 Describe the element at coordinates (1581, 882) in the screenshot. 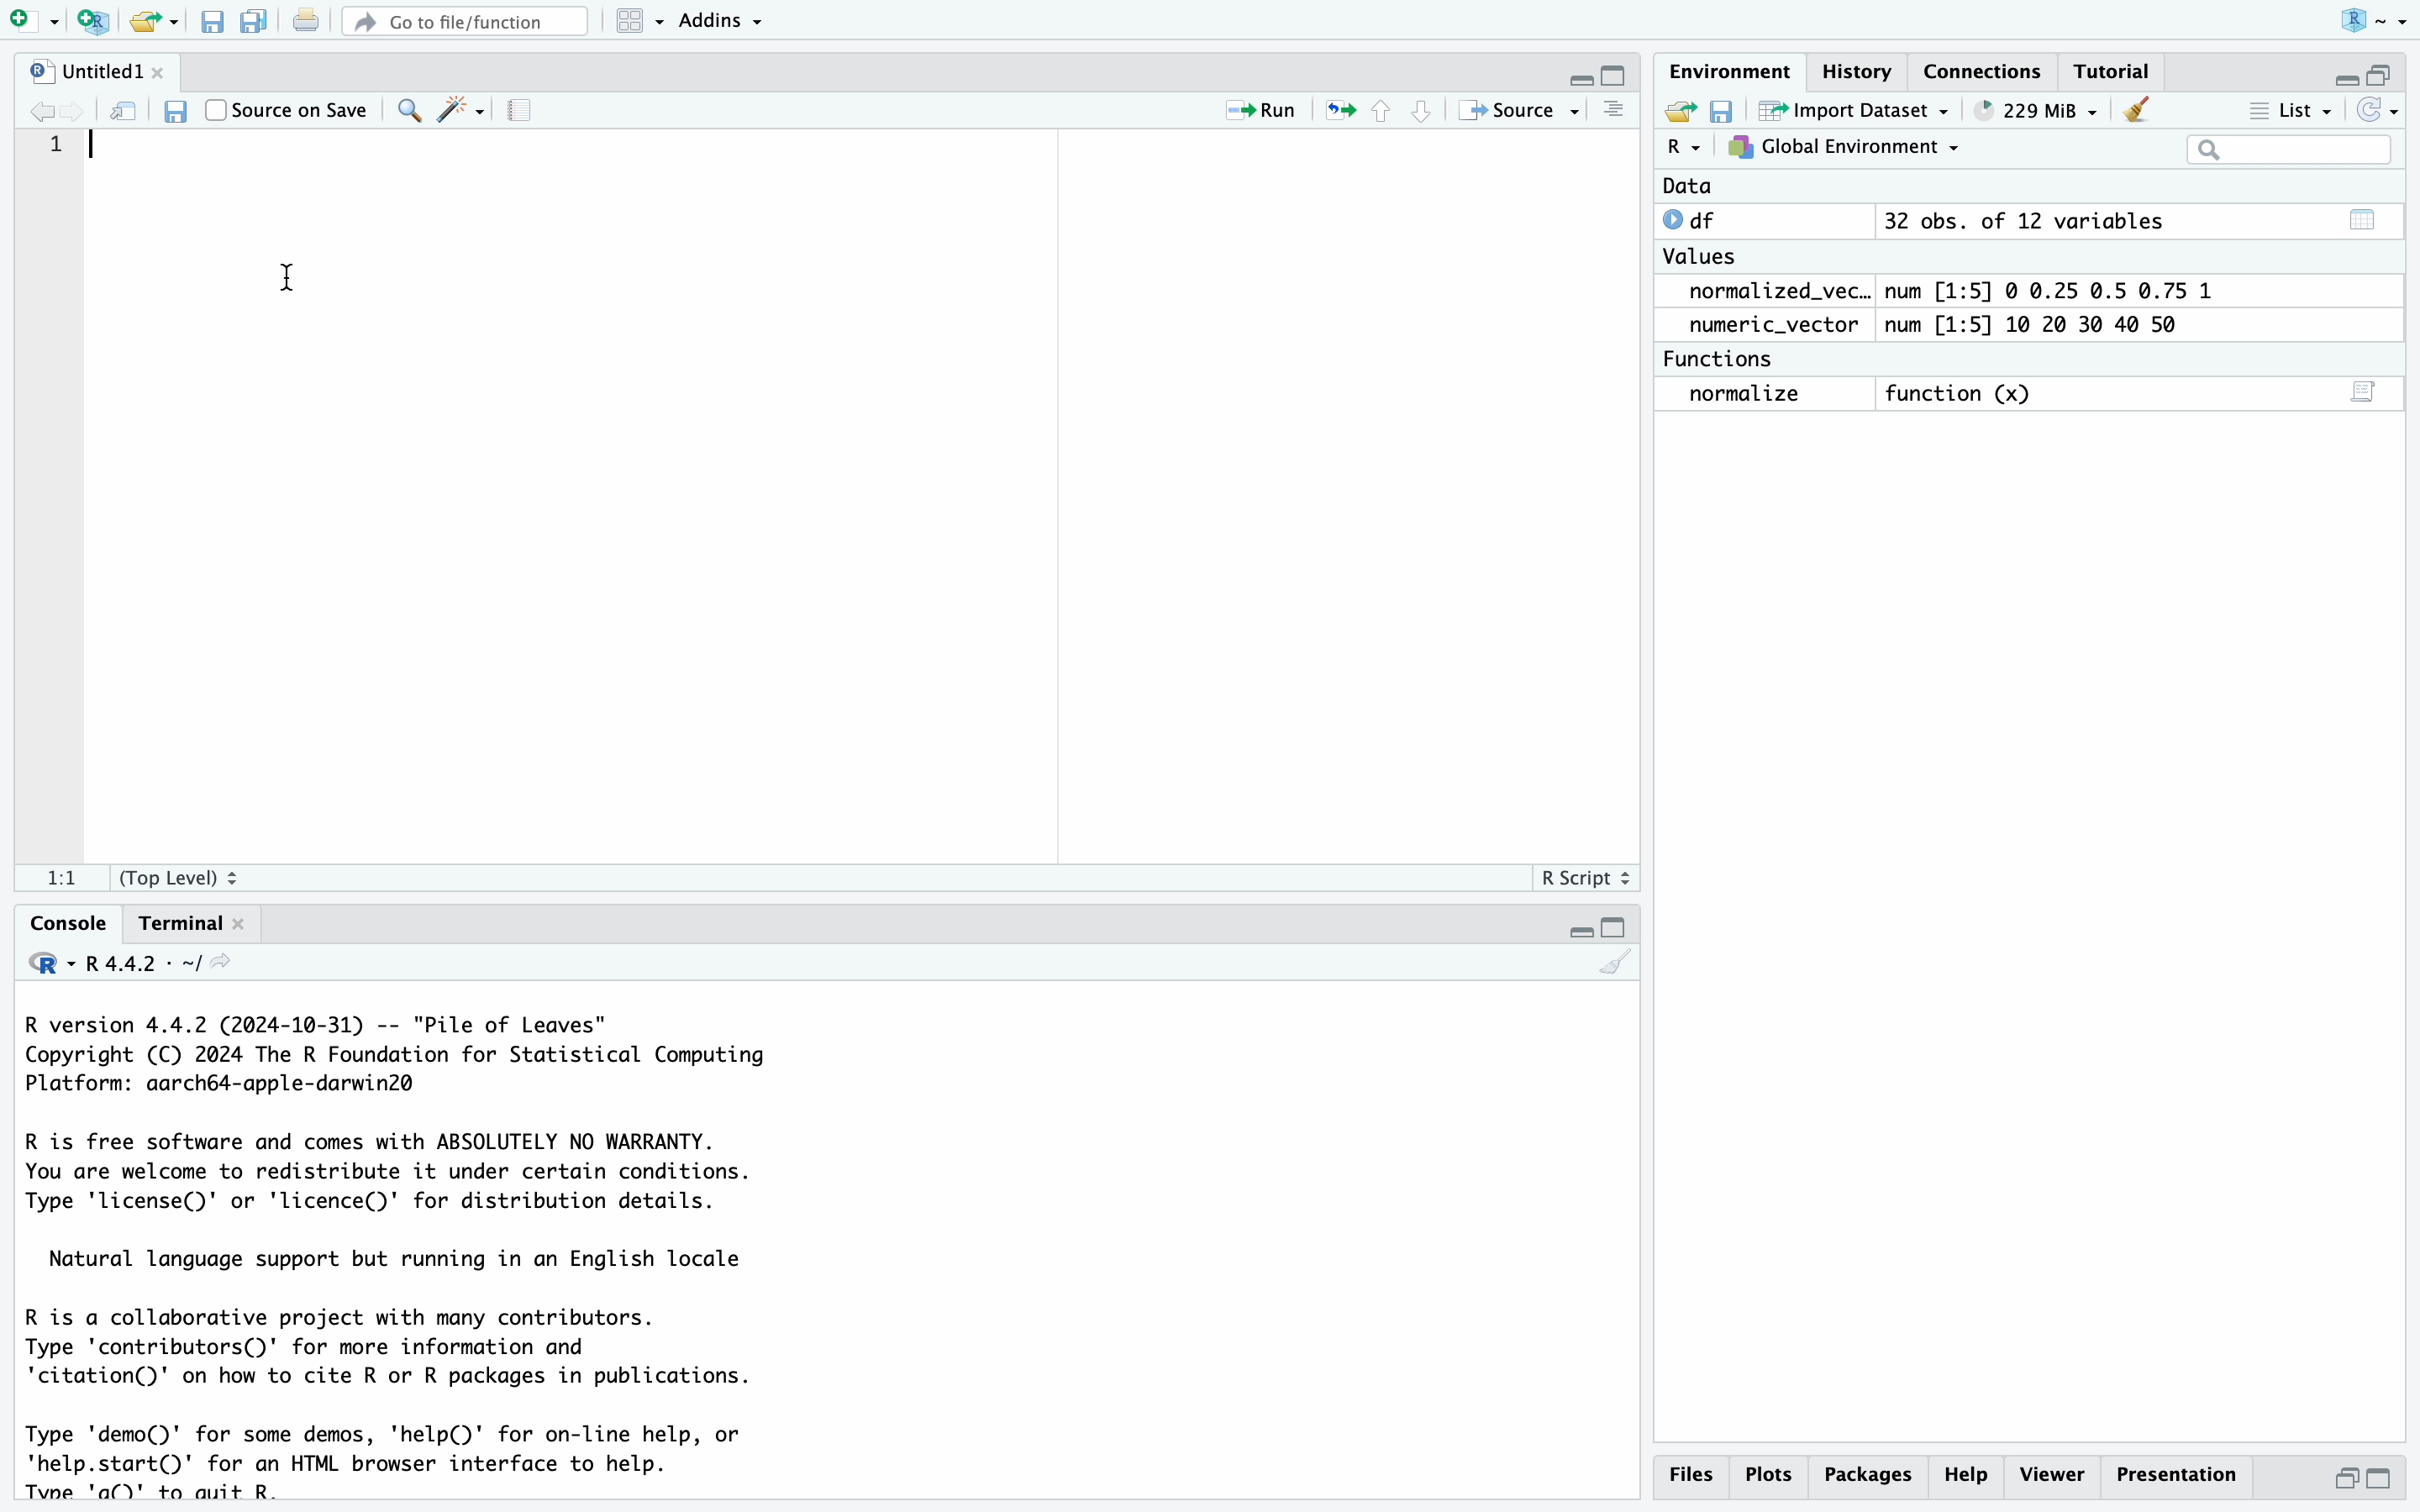

I see `R Script` at that location.